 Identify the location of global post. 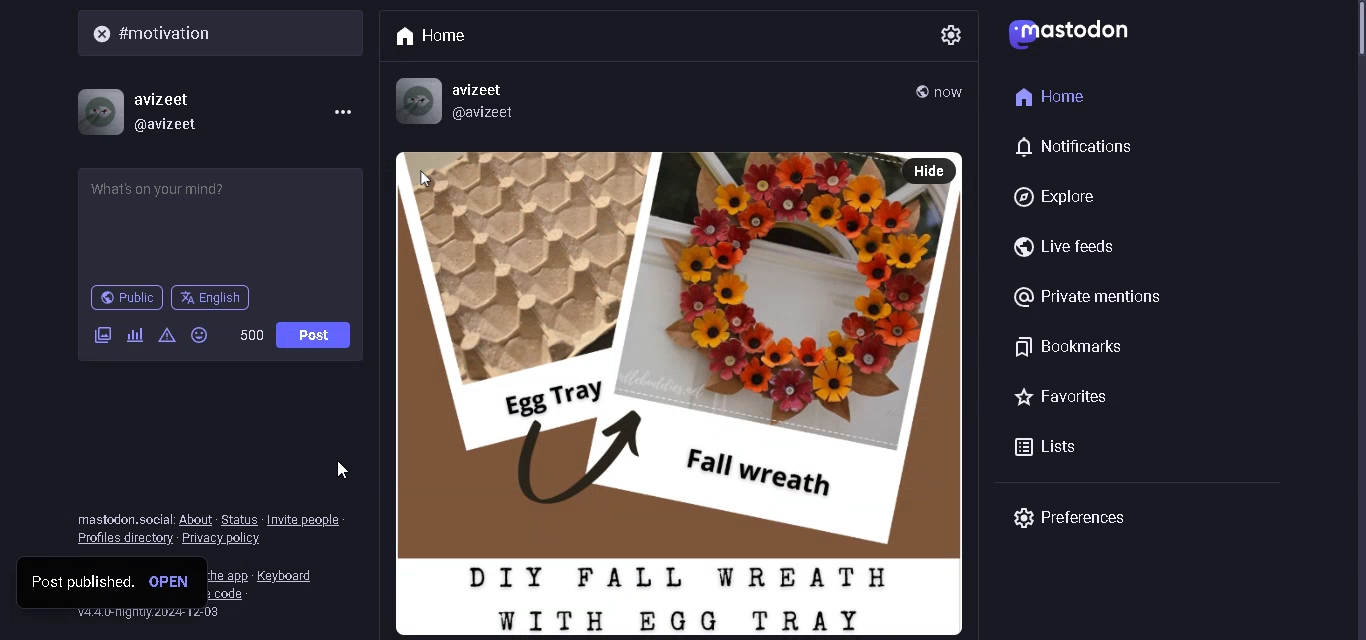
(921, 90).